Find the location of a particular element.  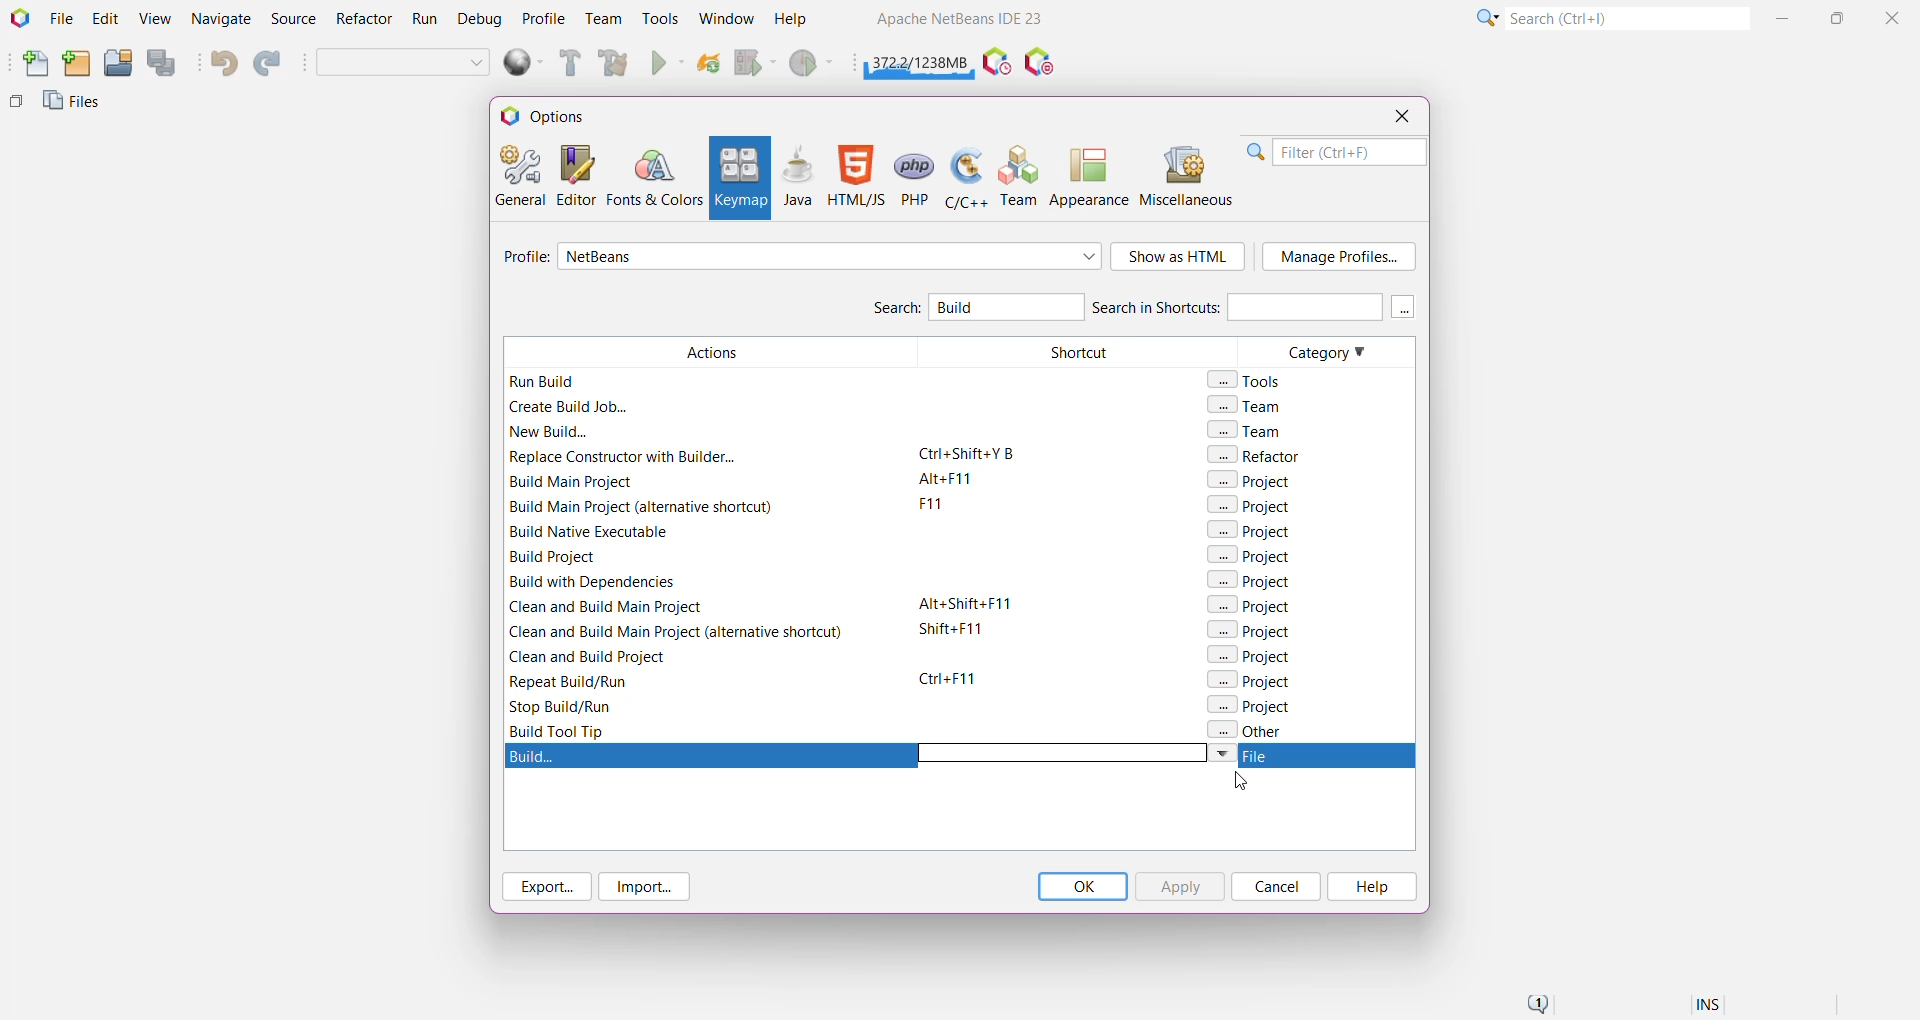

Pause IDE profiling and take a Snapshot is located at coordinates (997, 63).